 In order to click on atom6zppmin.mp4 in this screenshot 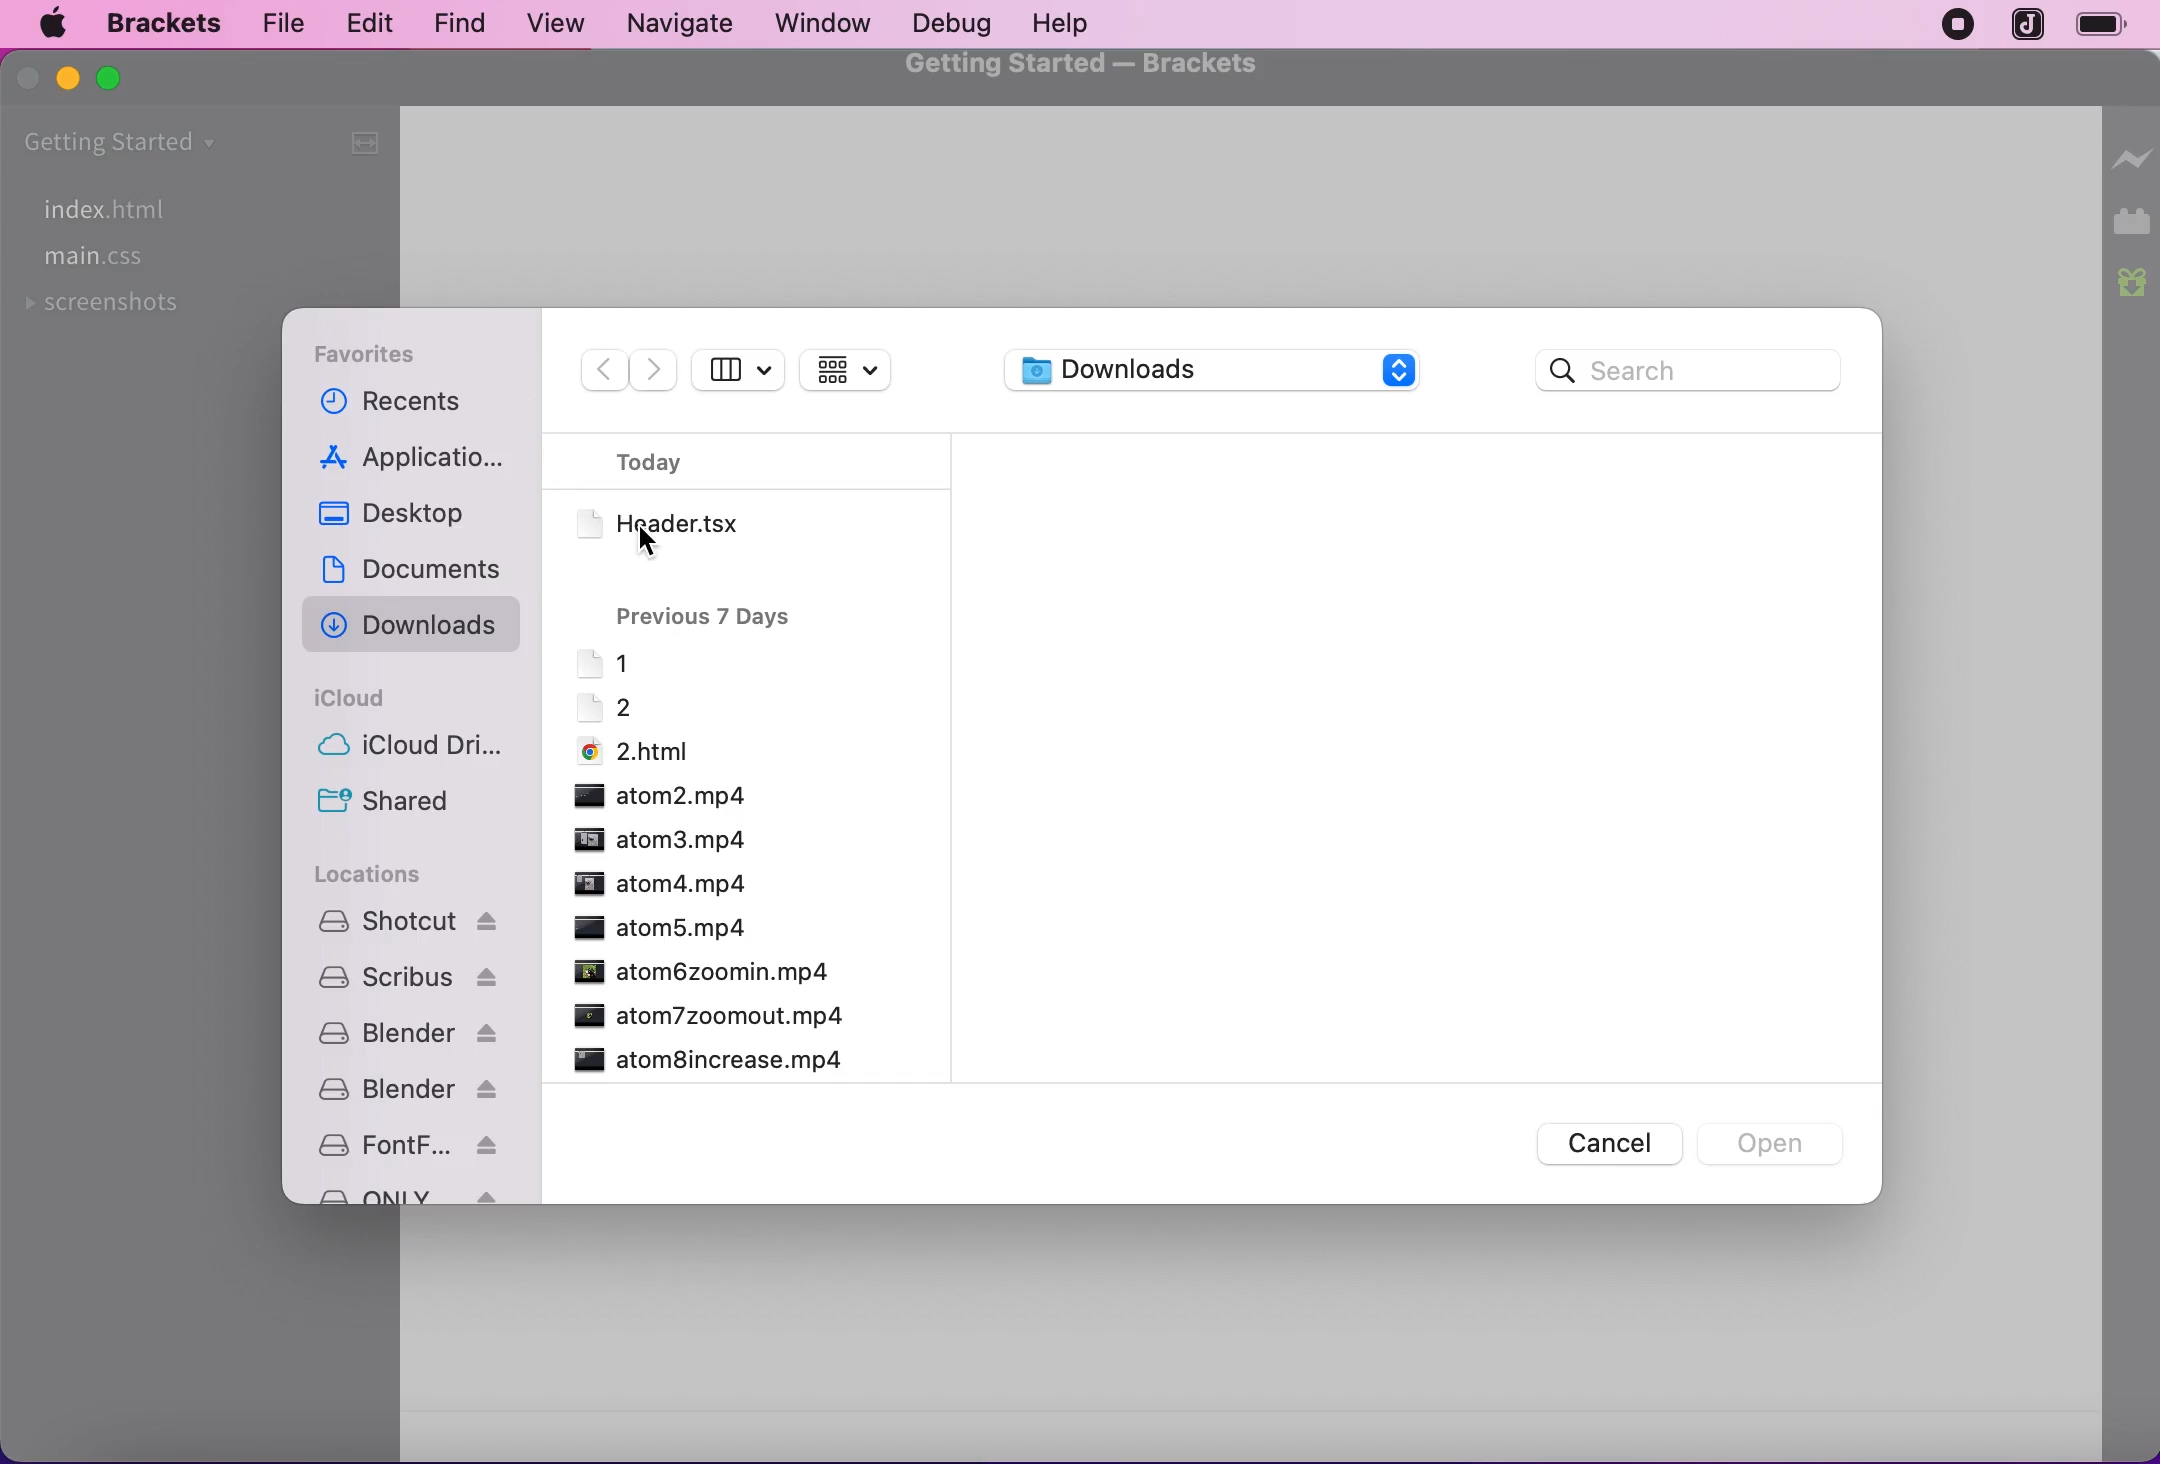, I will do `click(700, 971)`.